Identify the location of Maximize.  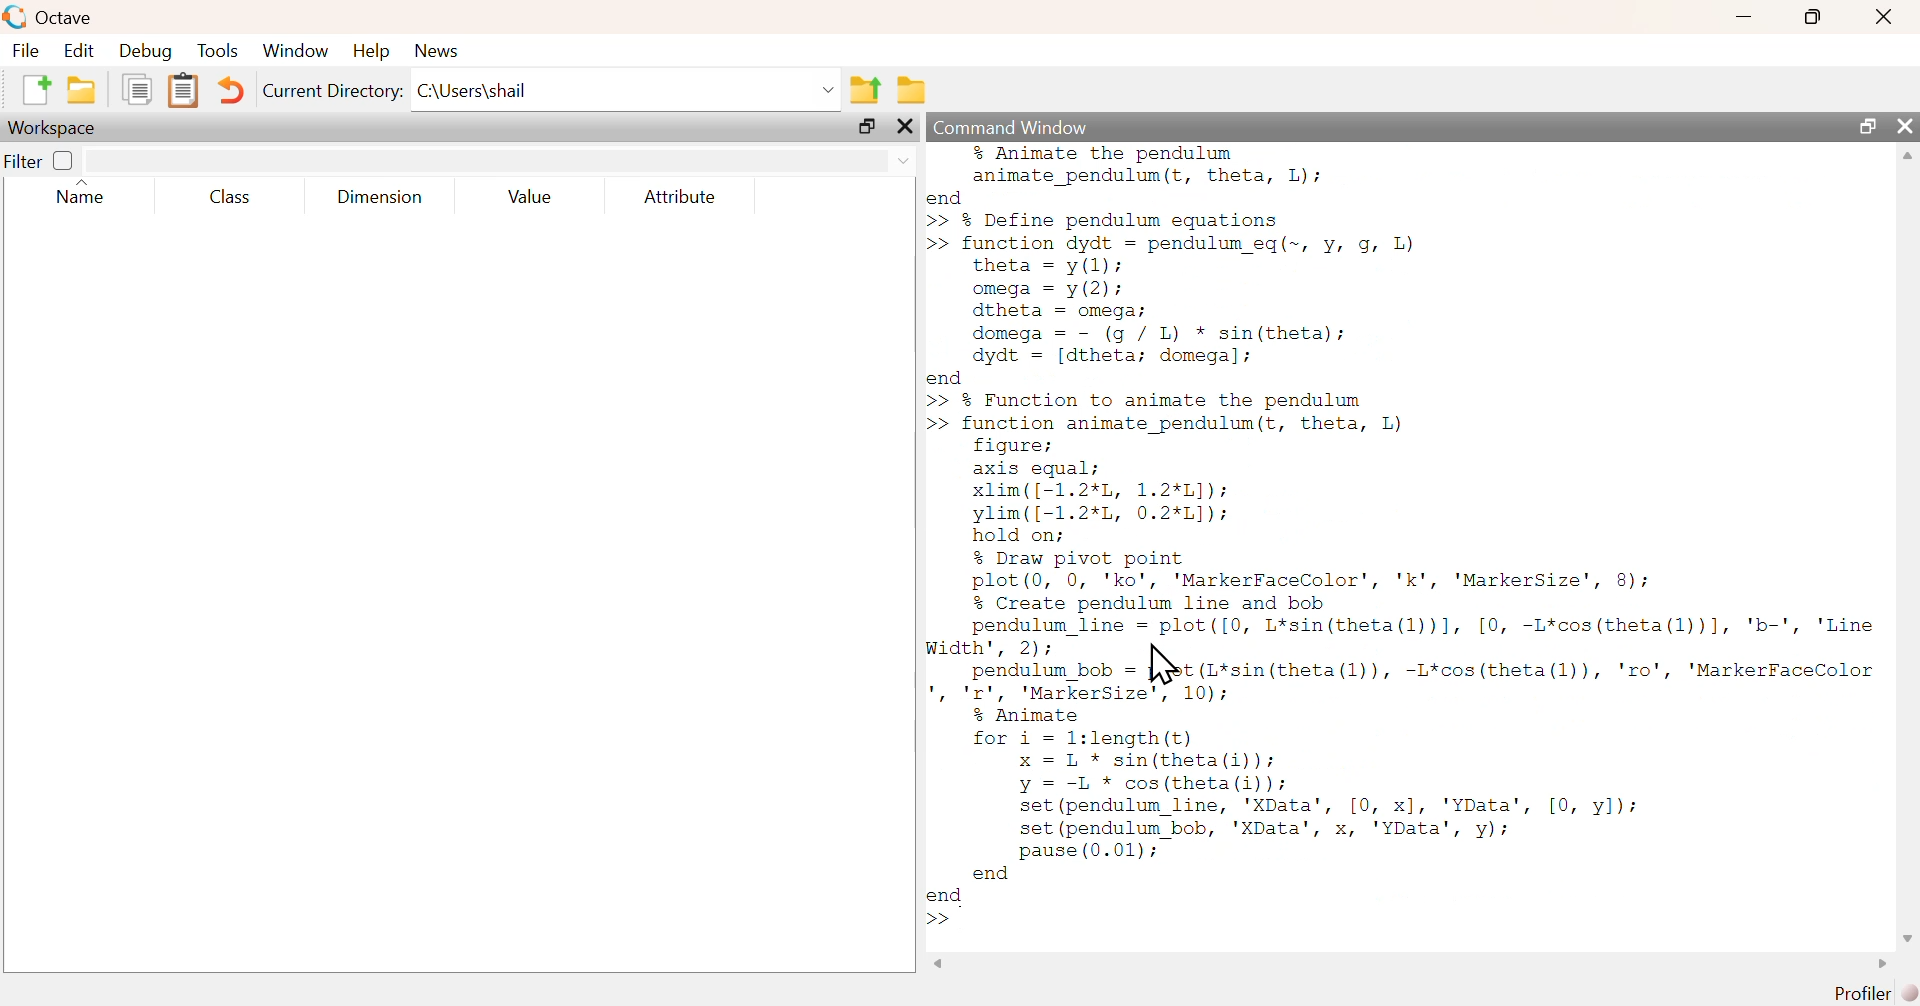
(870, 129).